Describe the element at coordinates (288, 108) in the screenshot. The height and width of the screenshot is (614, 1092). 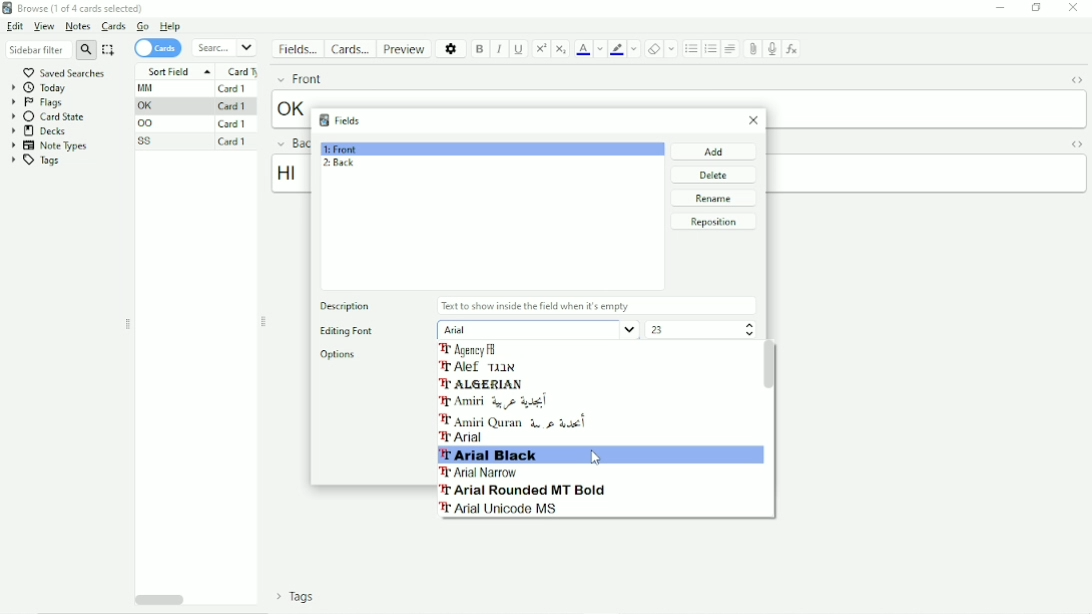
I see `ok` at that location.